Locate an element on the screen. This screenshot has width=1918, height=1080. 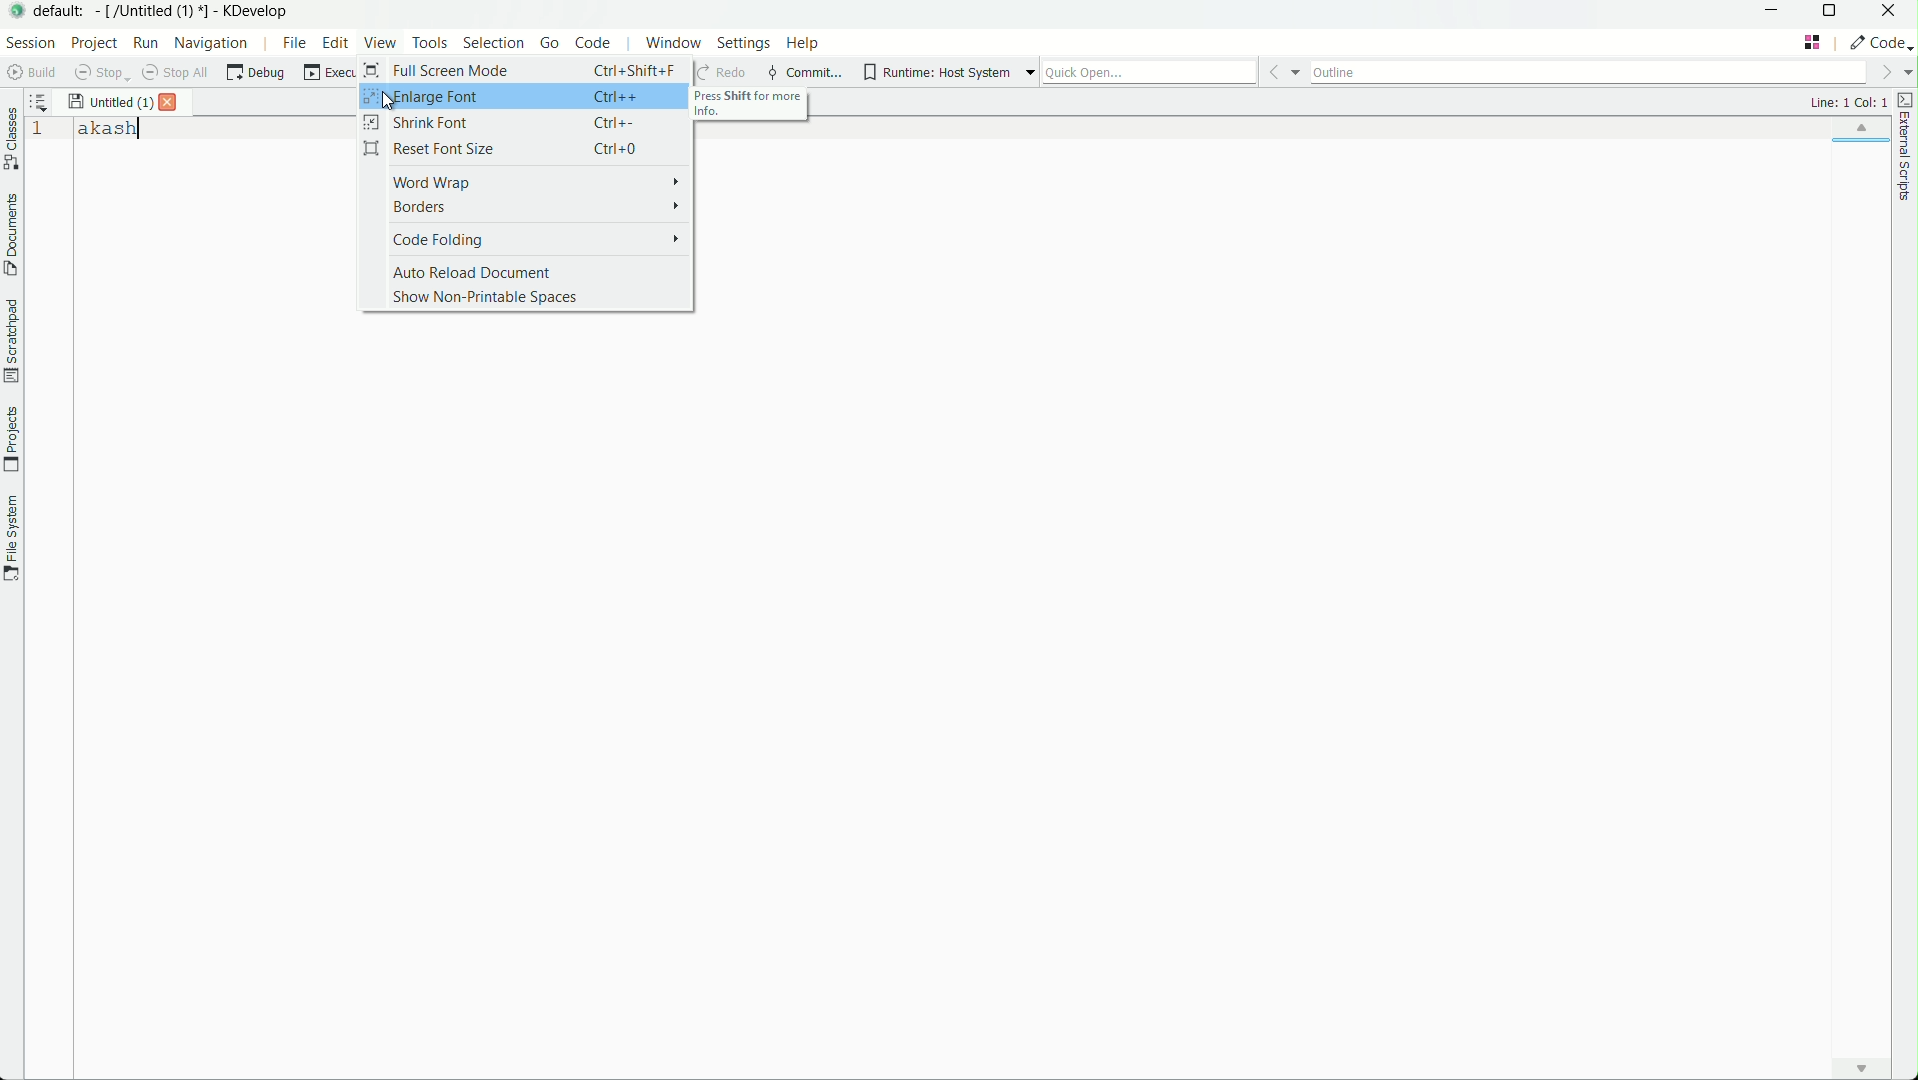
settings is located at coordinates (744, 42).